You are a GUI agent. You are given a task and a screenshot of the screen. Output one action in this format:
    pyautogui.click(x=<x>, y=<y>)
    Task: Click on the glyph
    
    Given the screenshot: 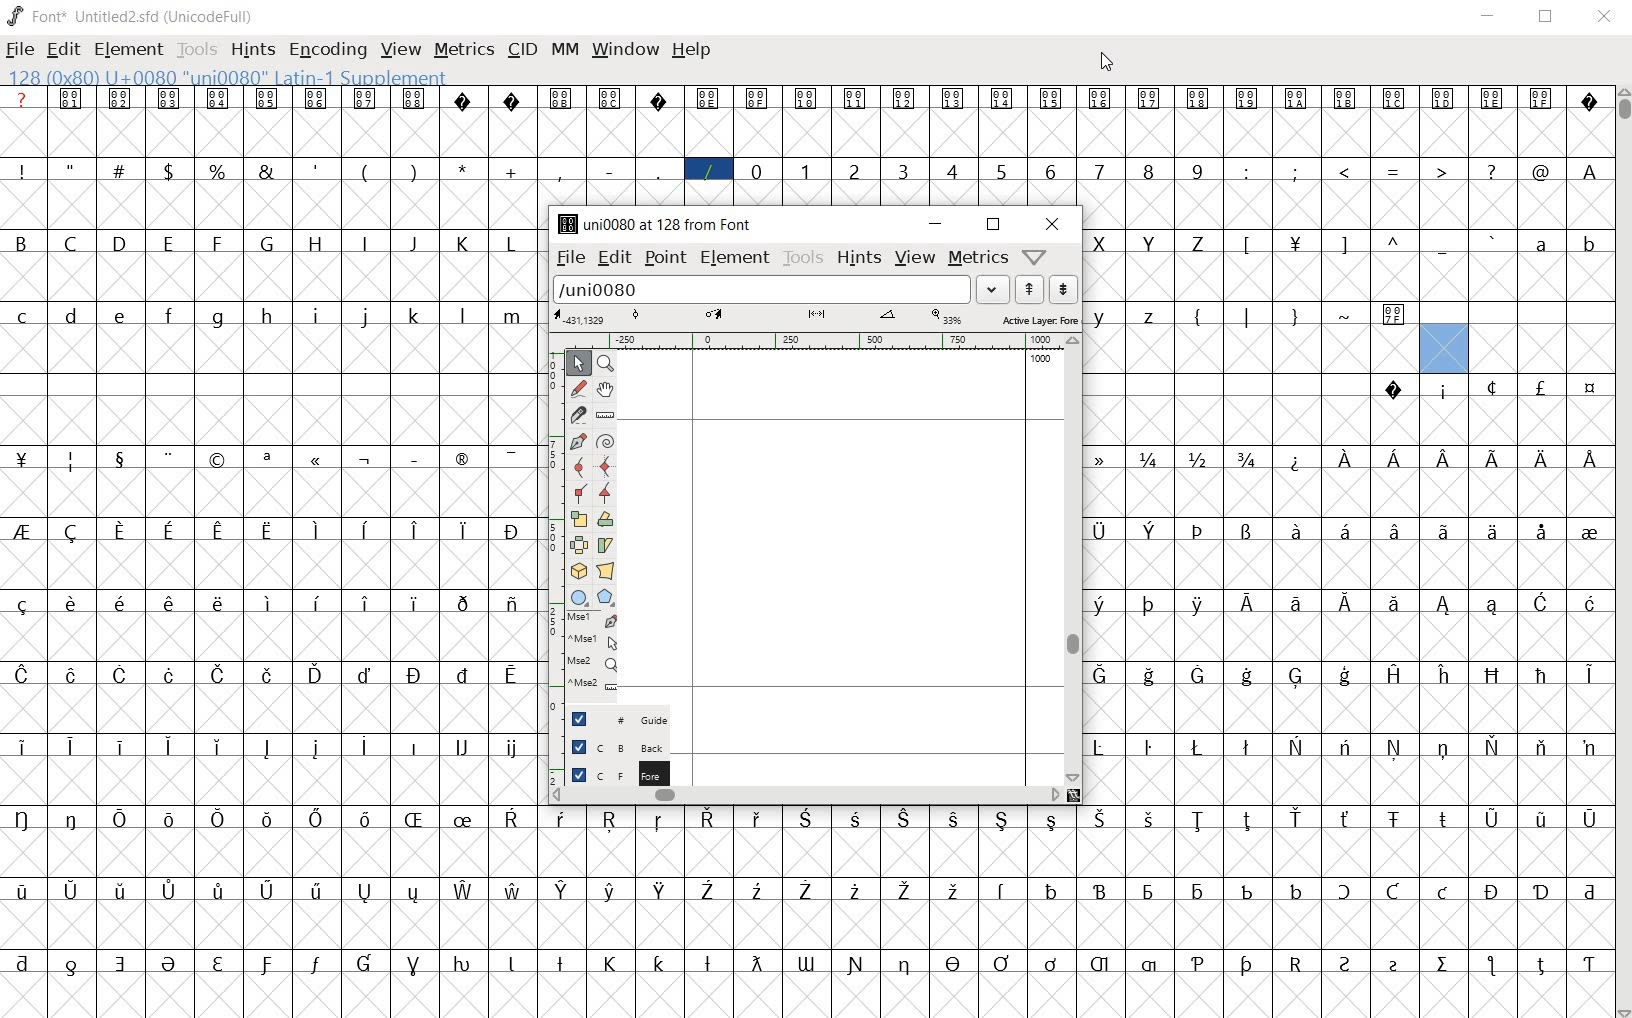 What is the action you would take?
    pyautogui.click(x=365, y=173)
    